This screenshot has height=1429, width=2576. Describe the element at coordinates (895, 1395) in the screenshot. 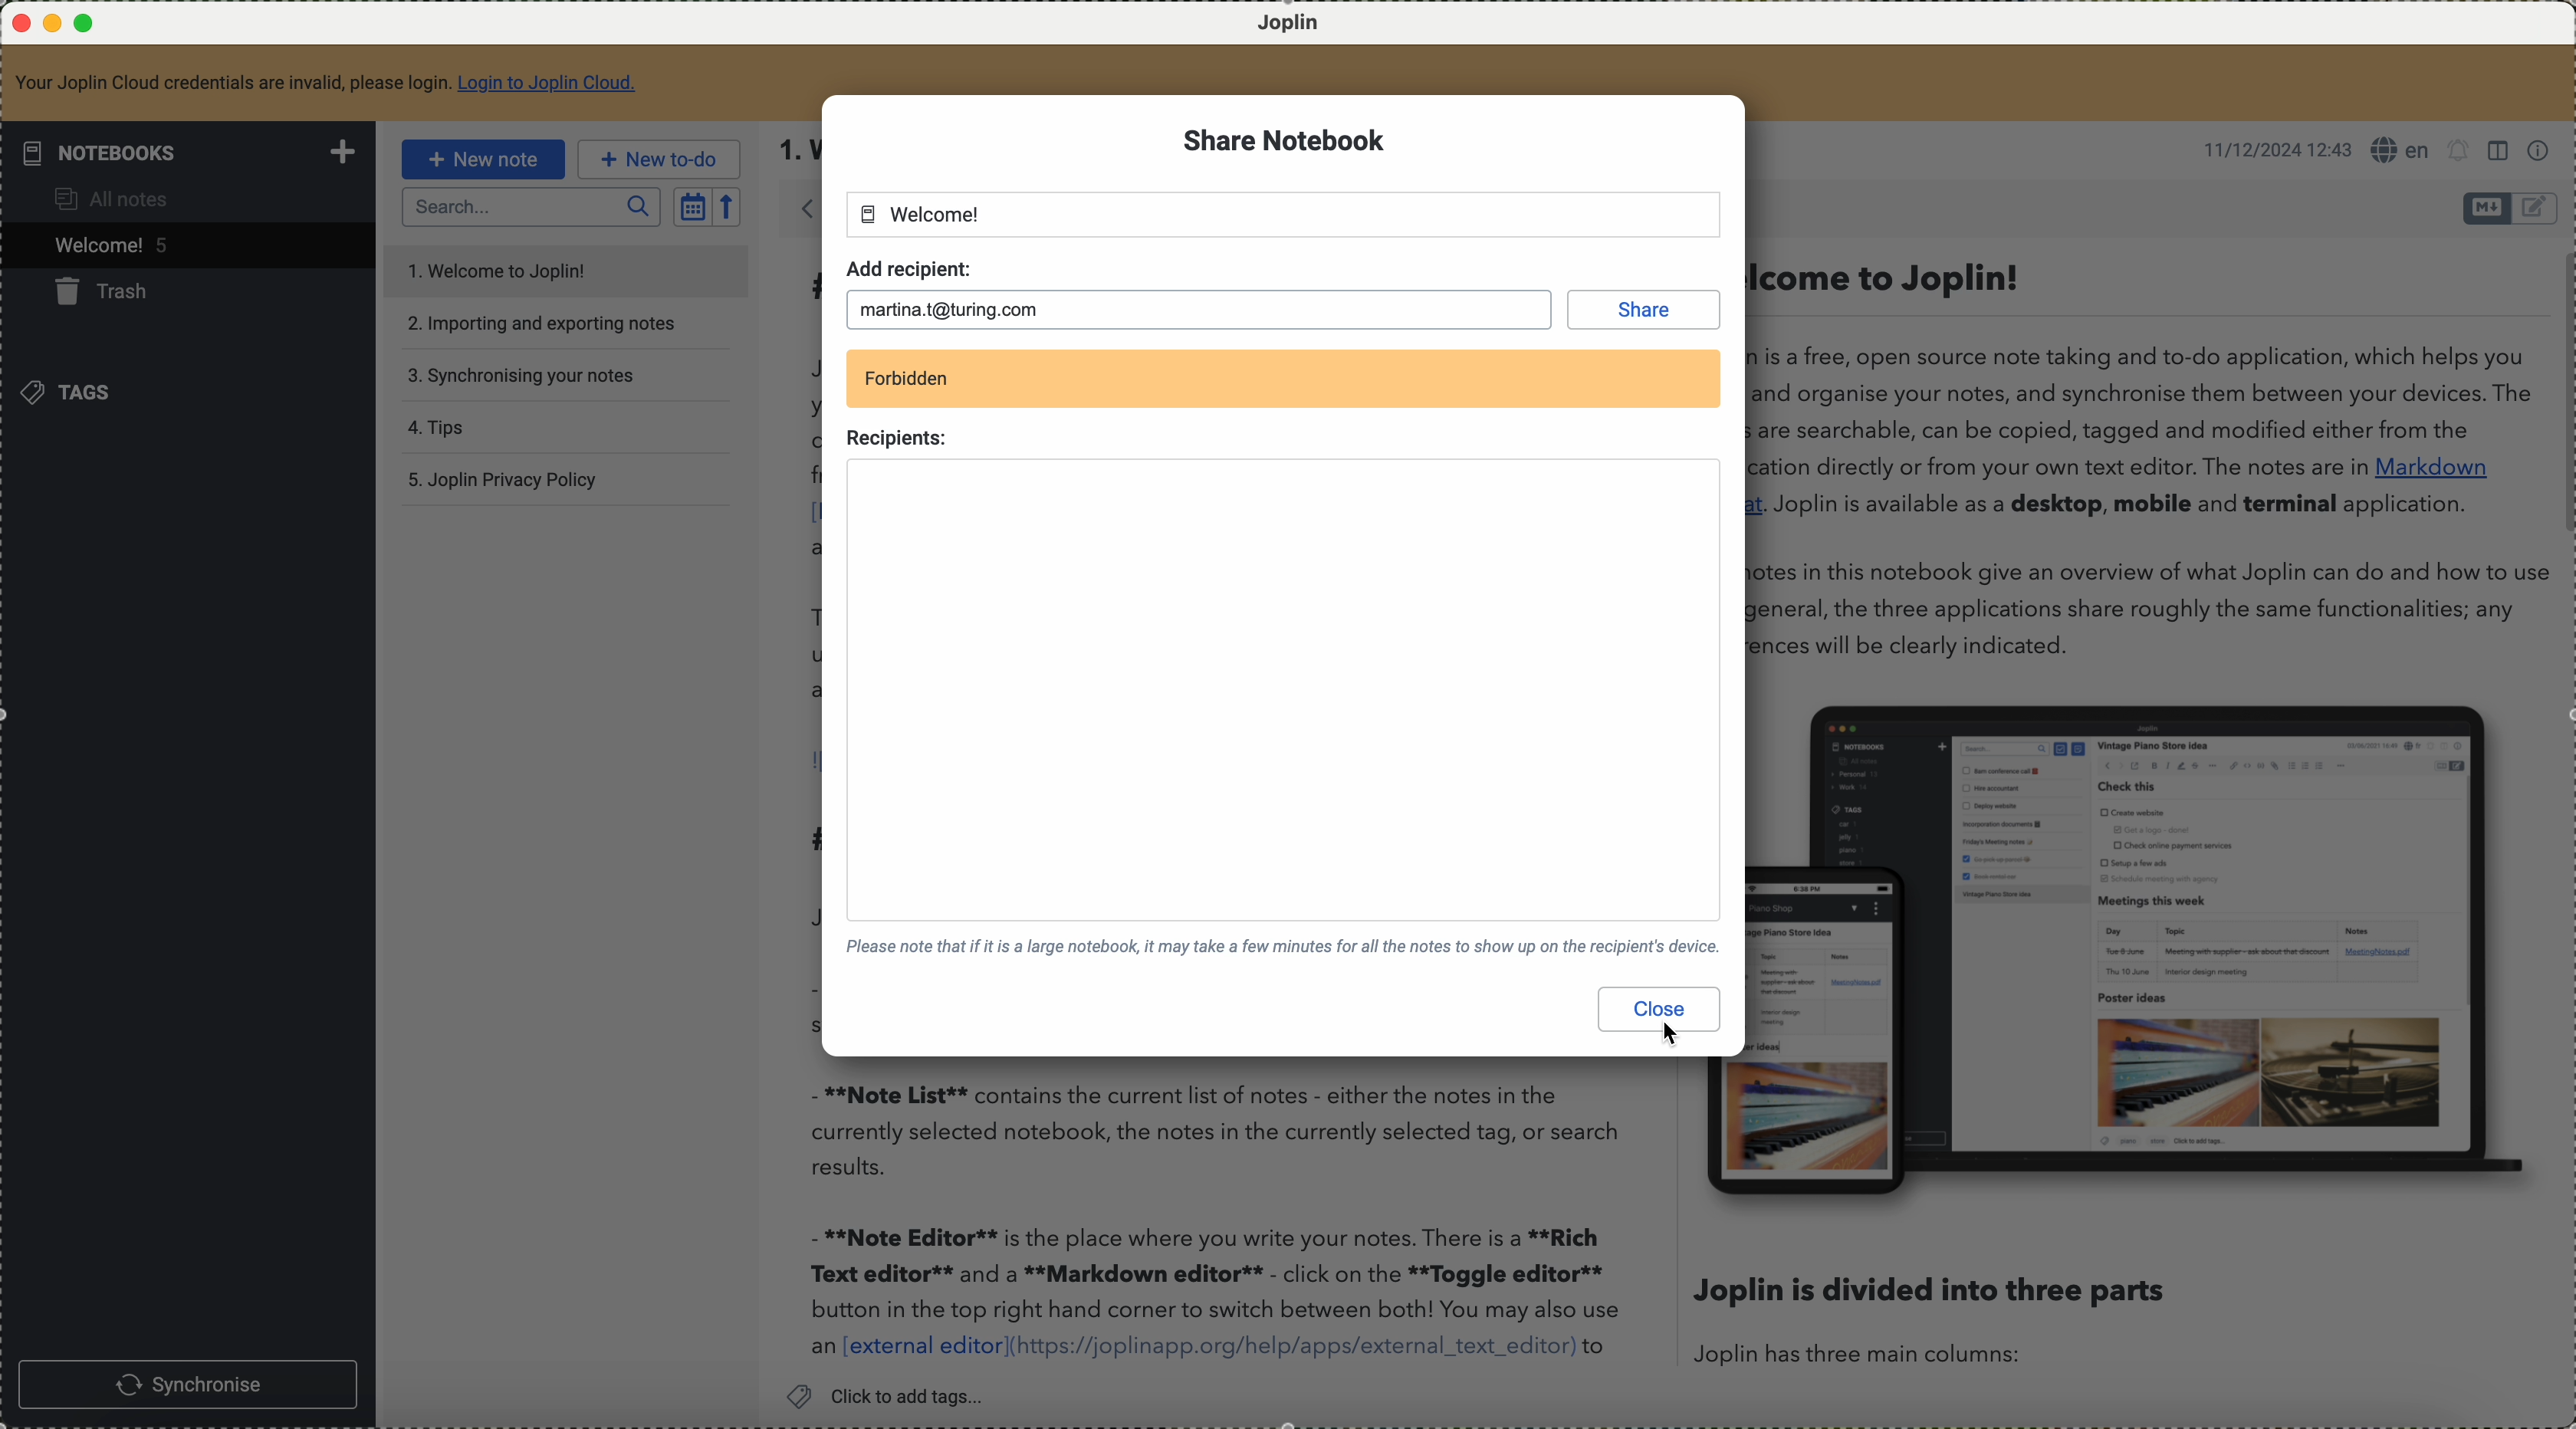

I see `click to add tags` at that location.